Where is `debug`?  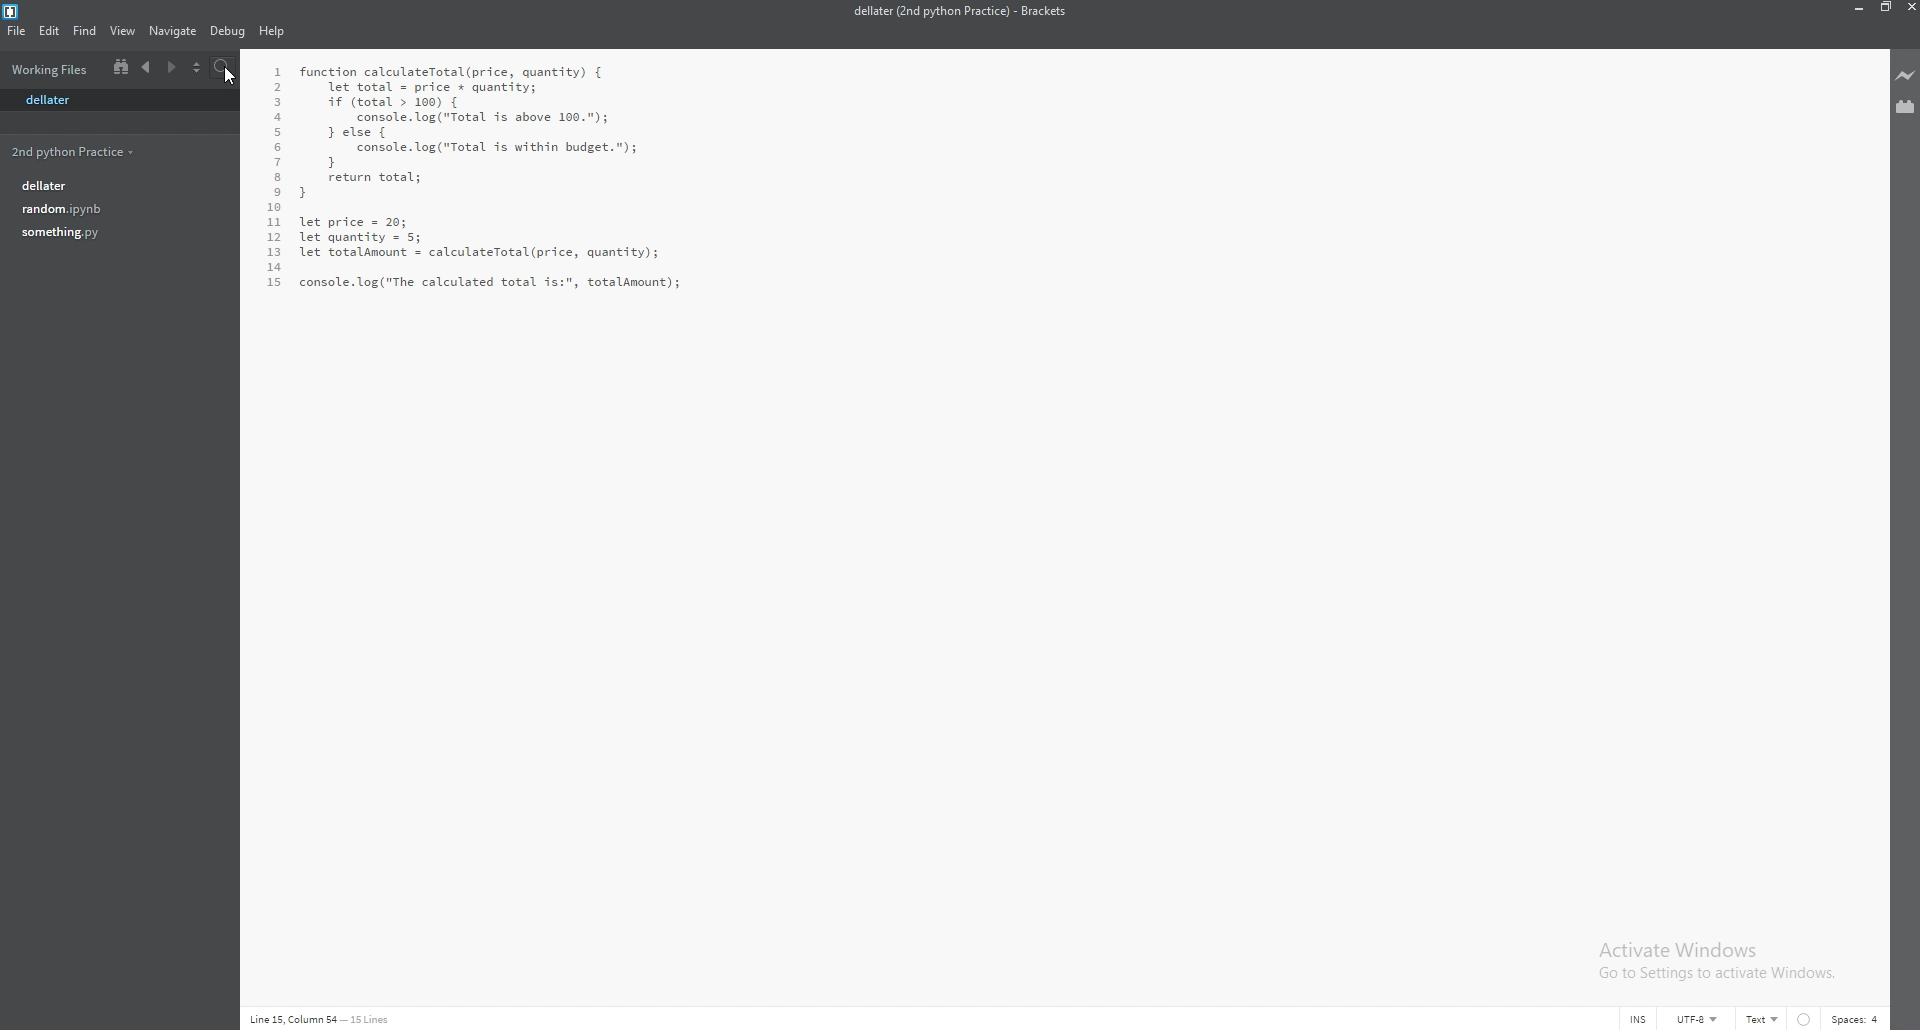
debug is located at coordinates (228, 31).